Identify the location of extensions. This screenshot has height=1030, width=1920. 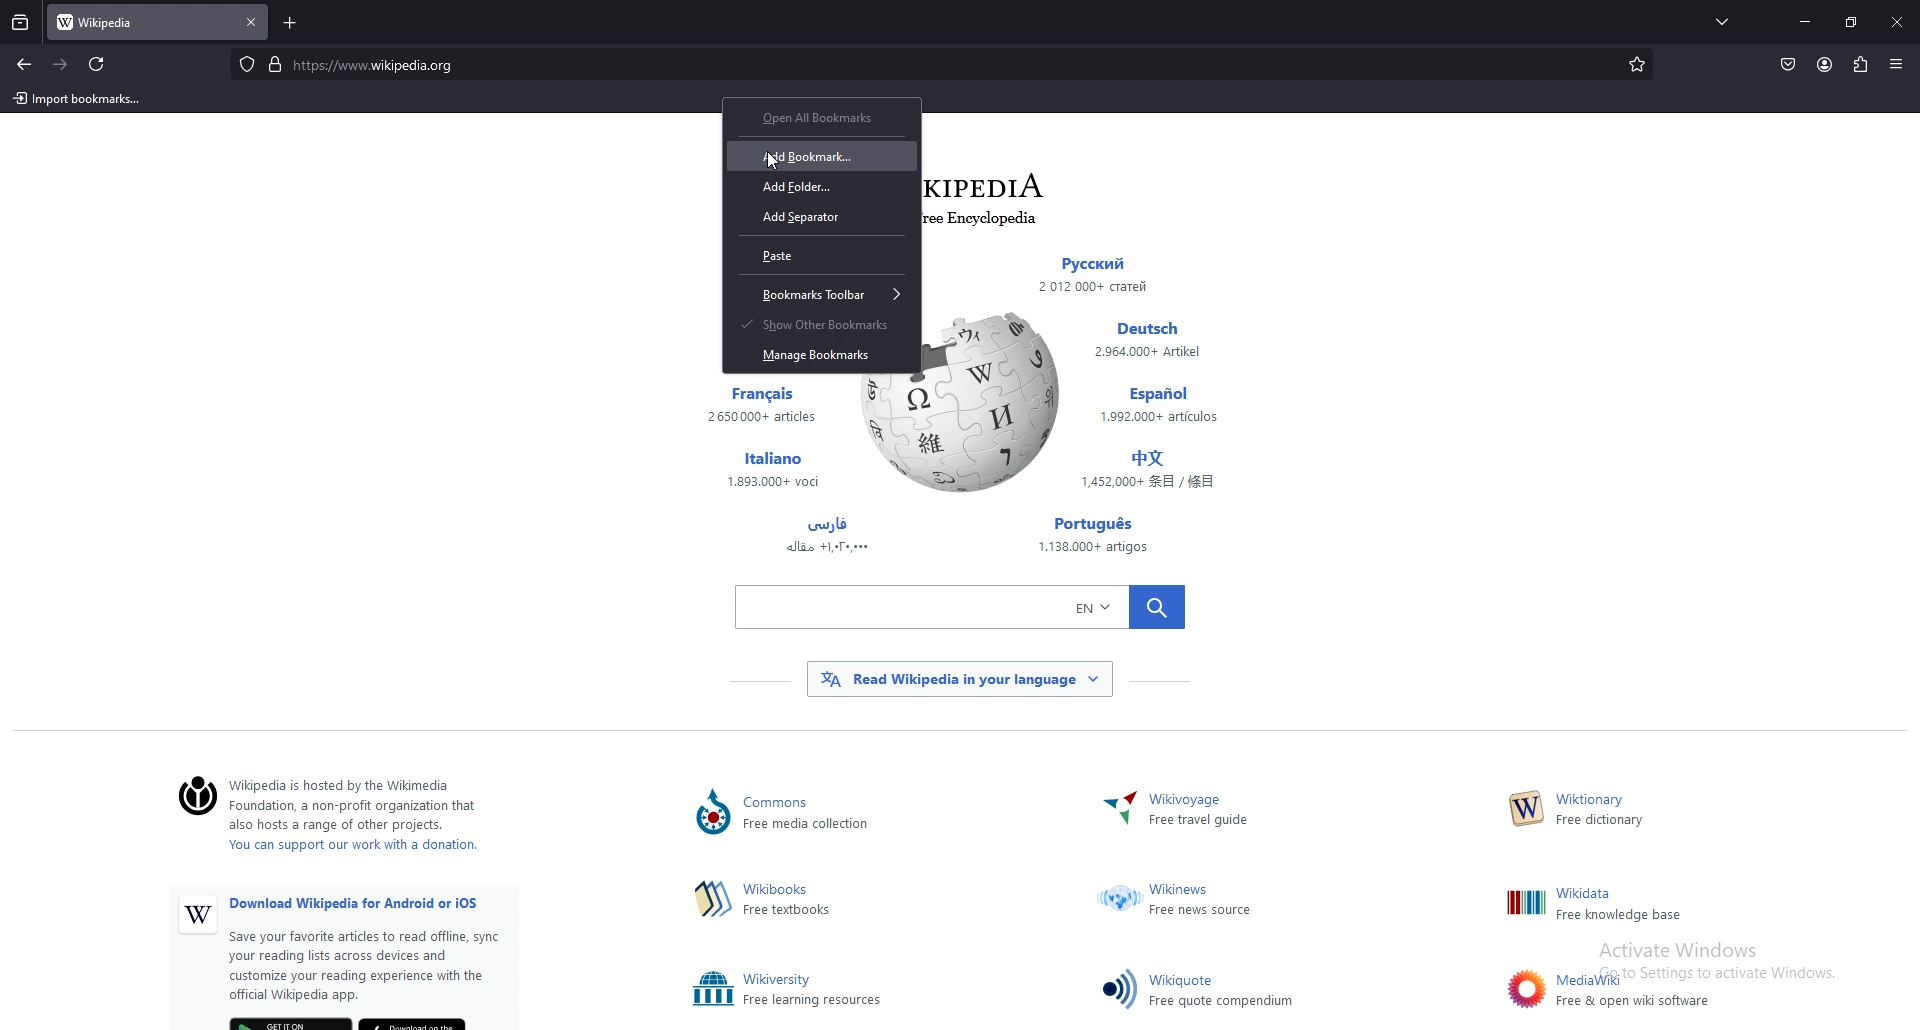
(1859, 66).